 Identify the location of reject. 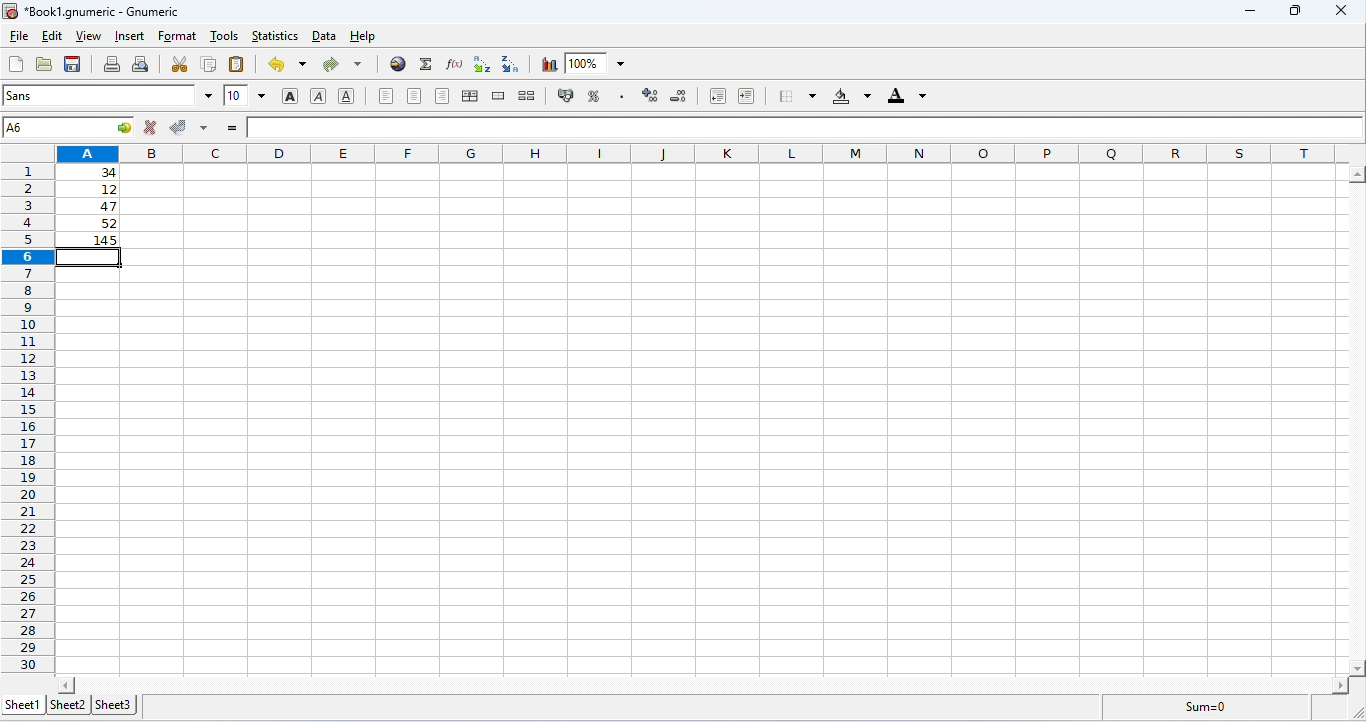
(153, 126).